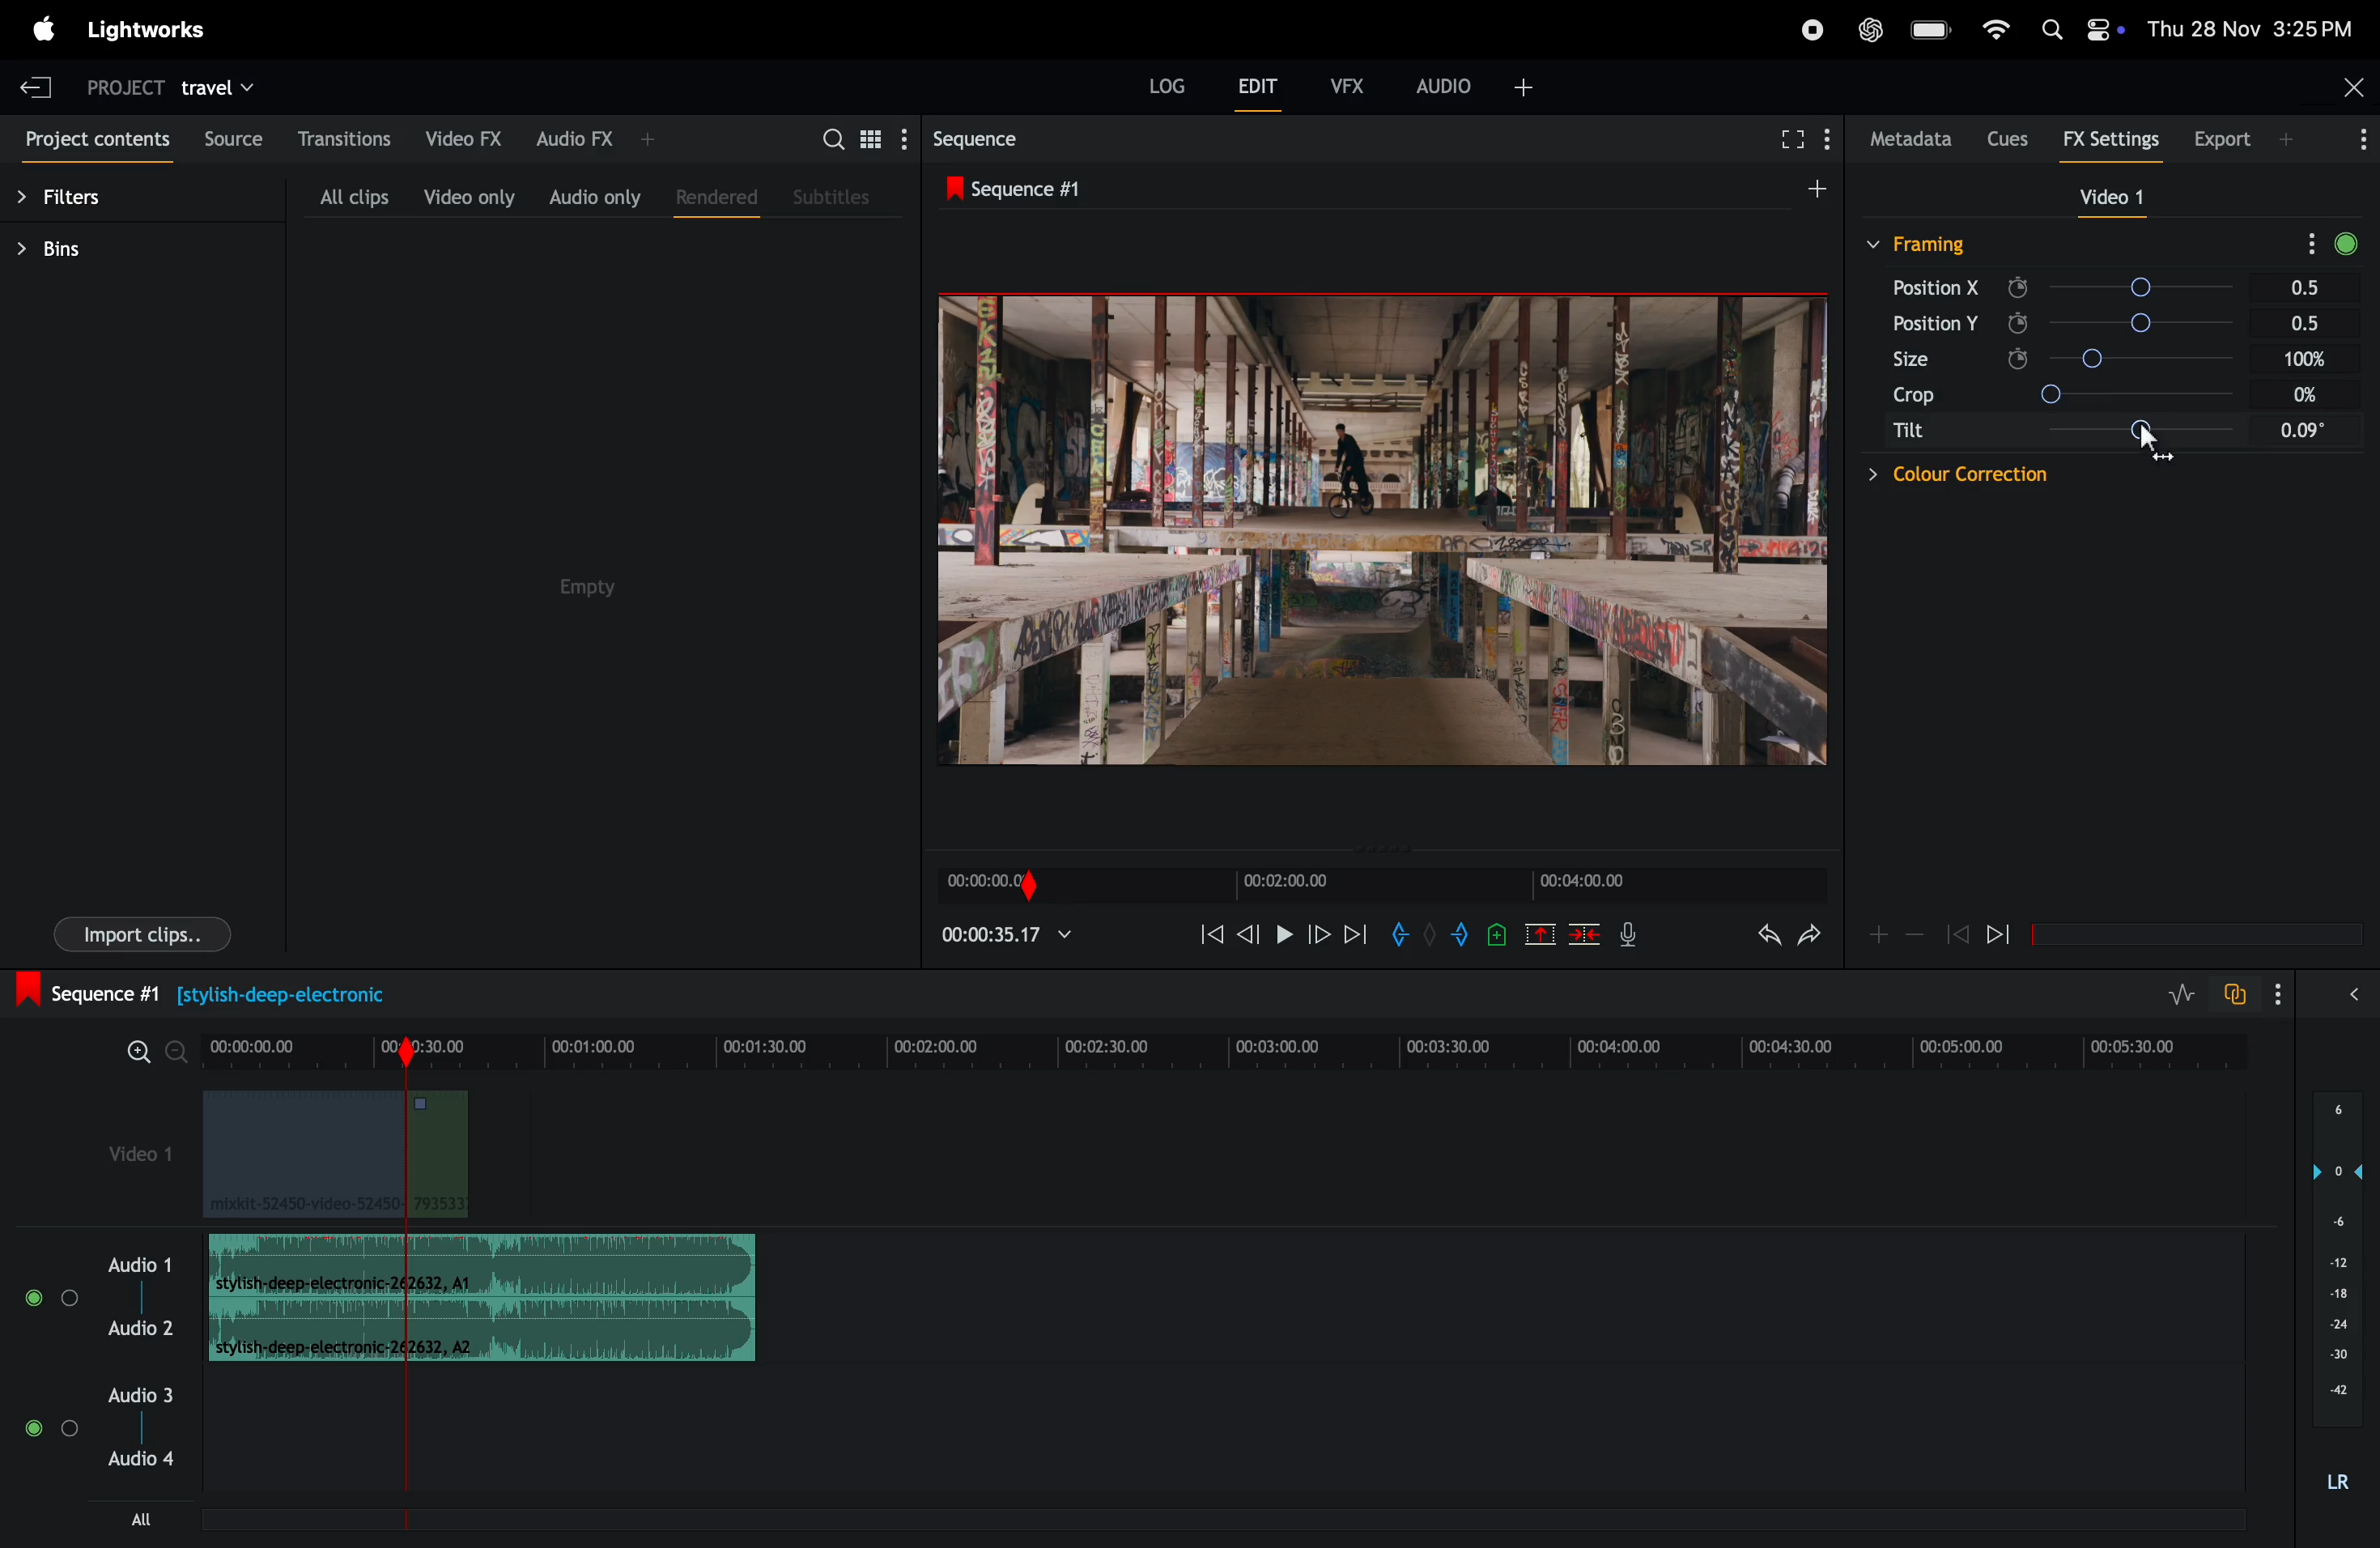 The height and width of the screenshot is (1548, 2380). I want to click on meta data, so click(1909, 140).